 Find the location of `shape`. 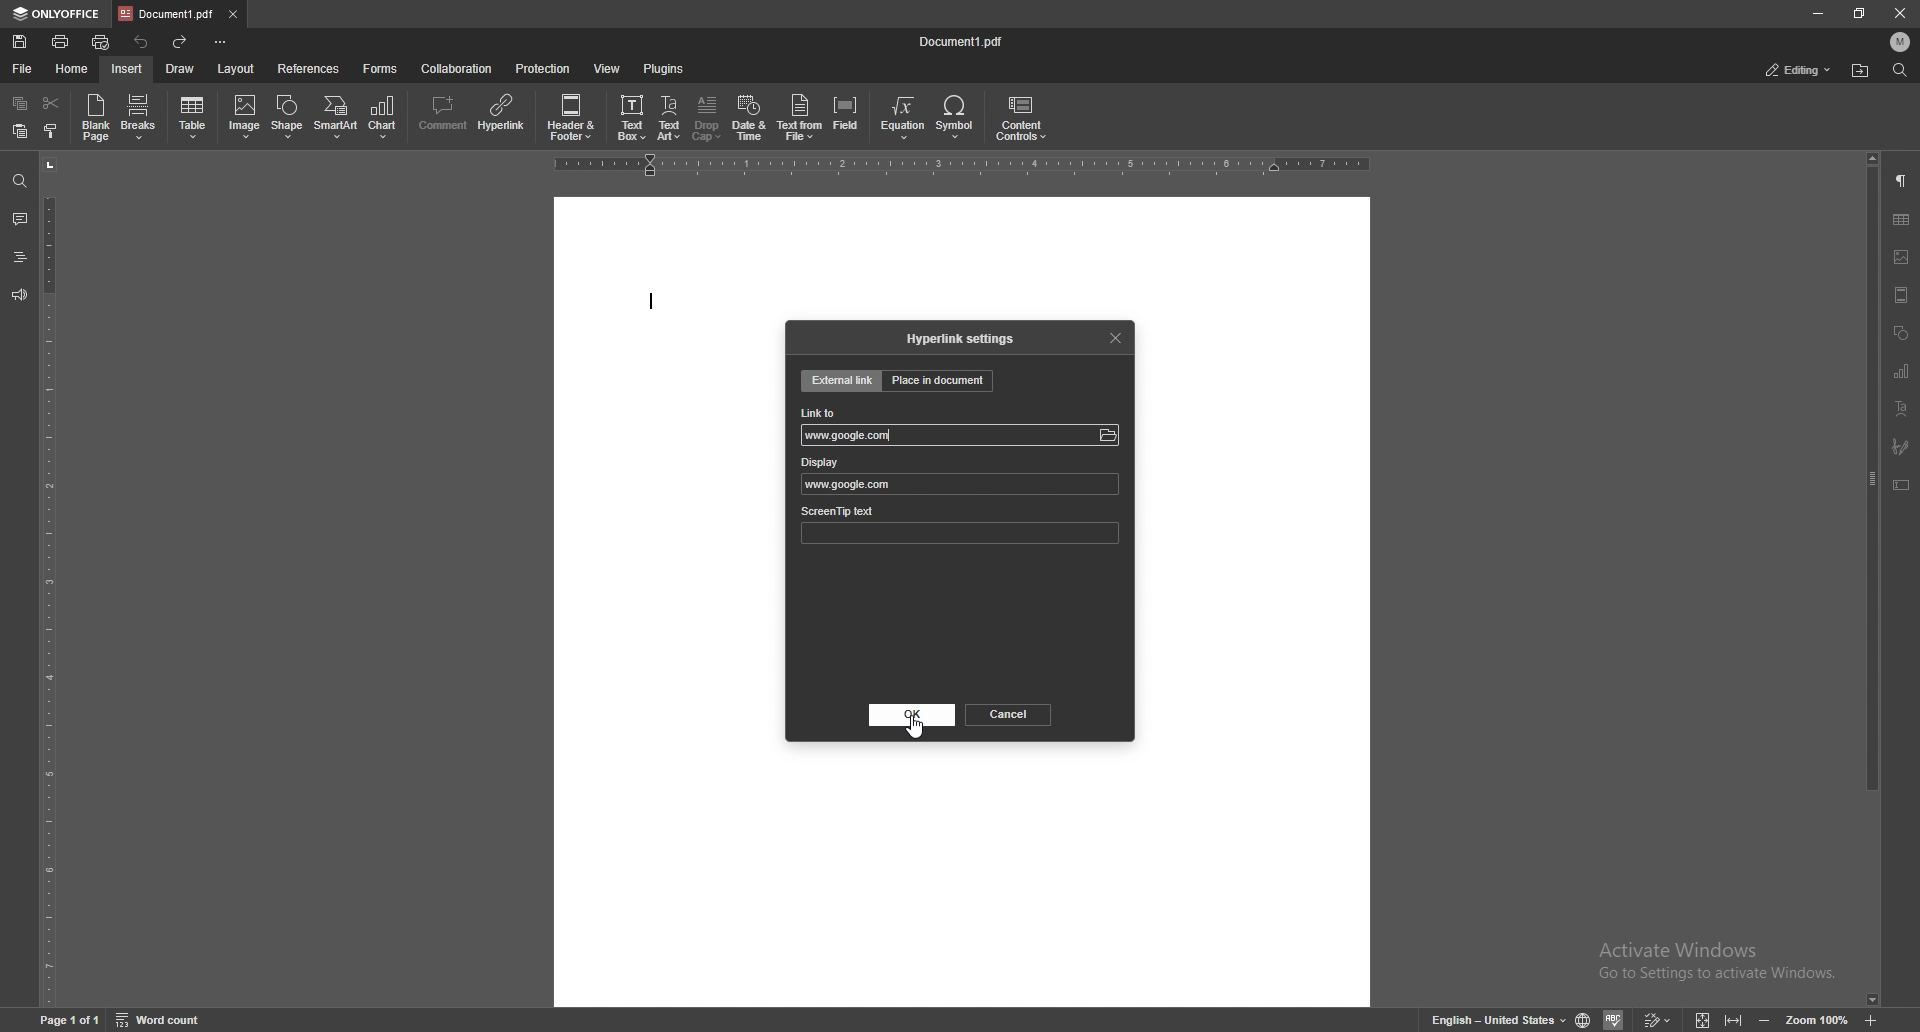

shape is located at coordinates (290, 115).